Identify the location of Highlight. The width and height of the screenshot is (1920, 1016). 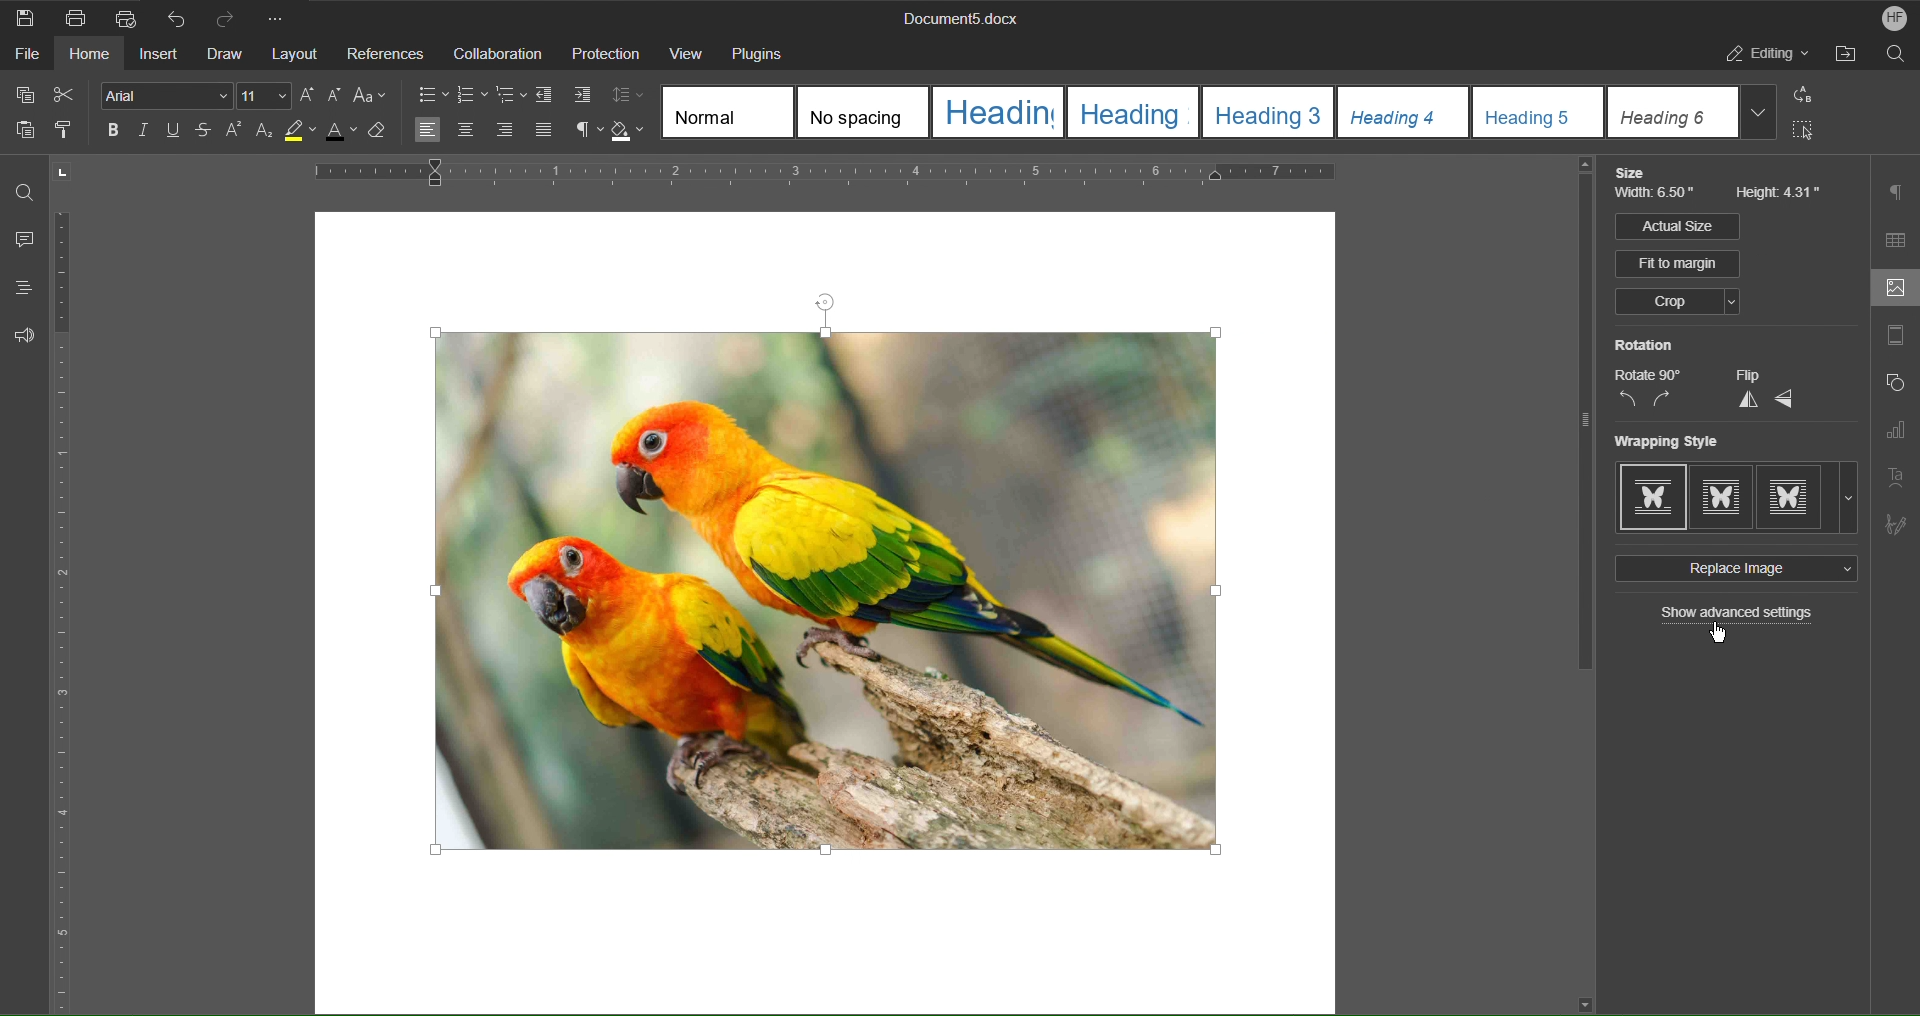
(305, 135).